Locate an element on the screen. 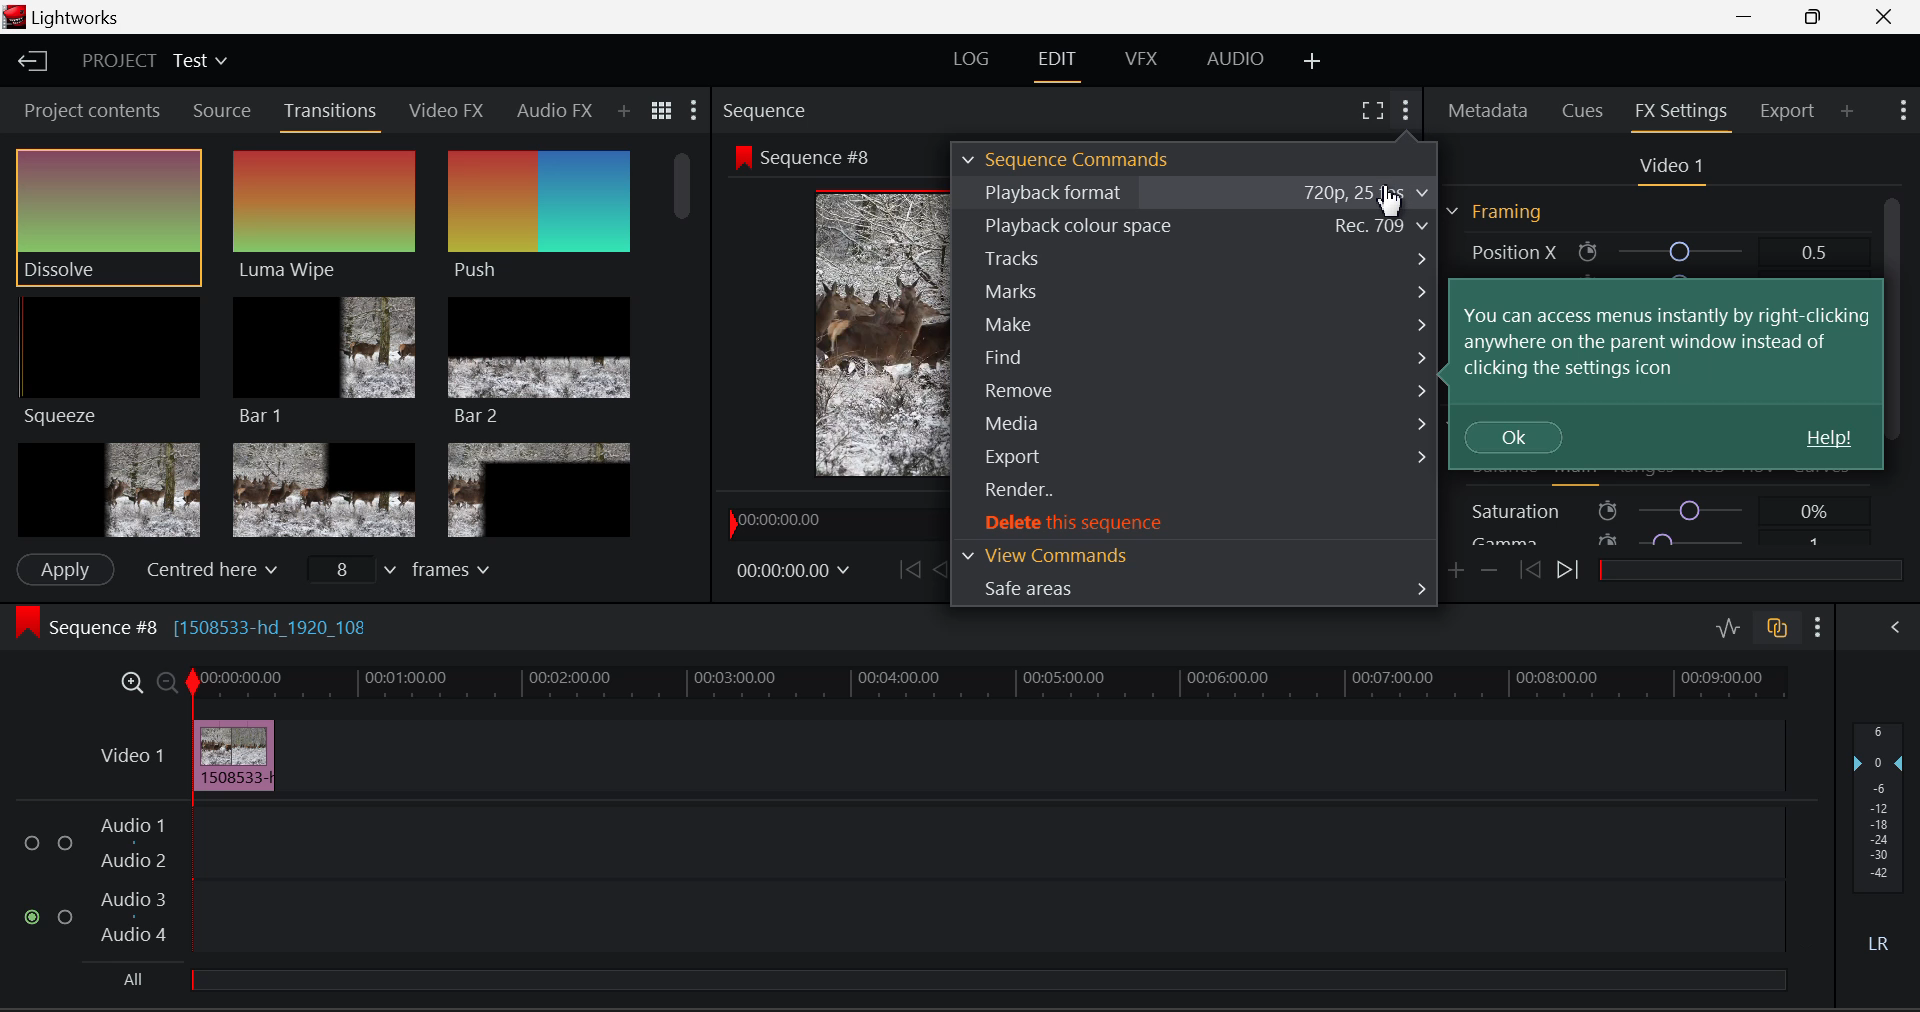 The height and width of the screenshot is (1012, 1920). Transitions Panel Open is located at coordinates (334, 112).